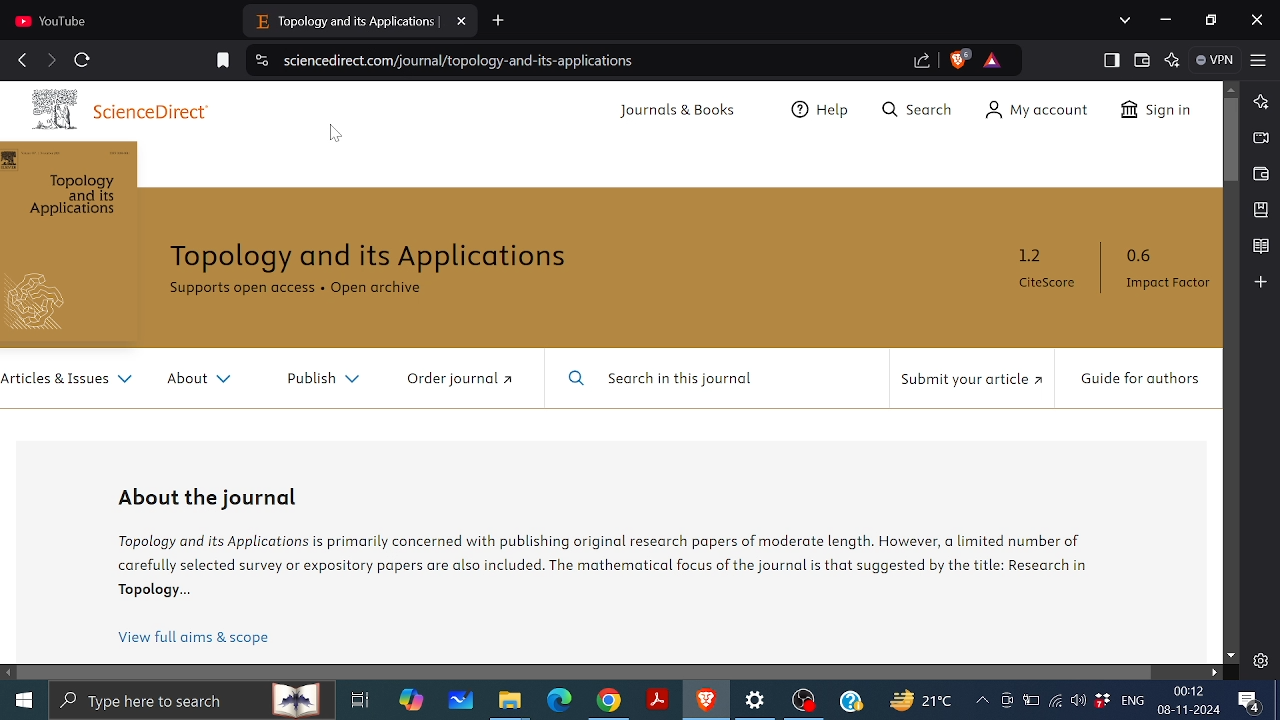 This screenshot has height=720, width=1280. What do you see at coordinates (1217, 60) in the screenshot?
I see `VPN` at bounding box center [1217, 60].